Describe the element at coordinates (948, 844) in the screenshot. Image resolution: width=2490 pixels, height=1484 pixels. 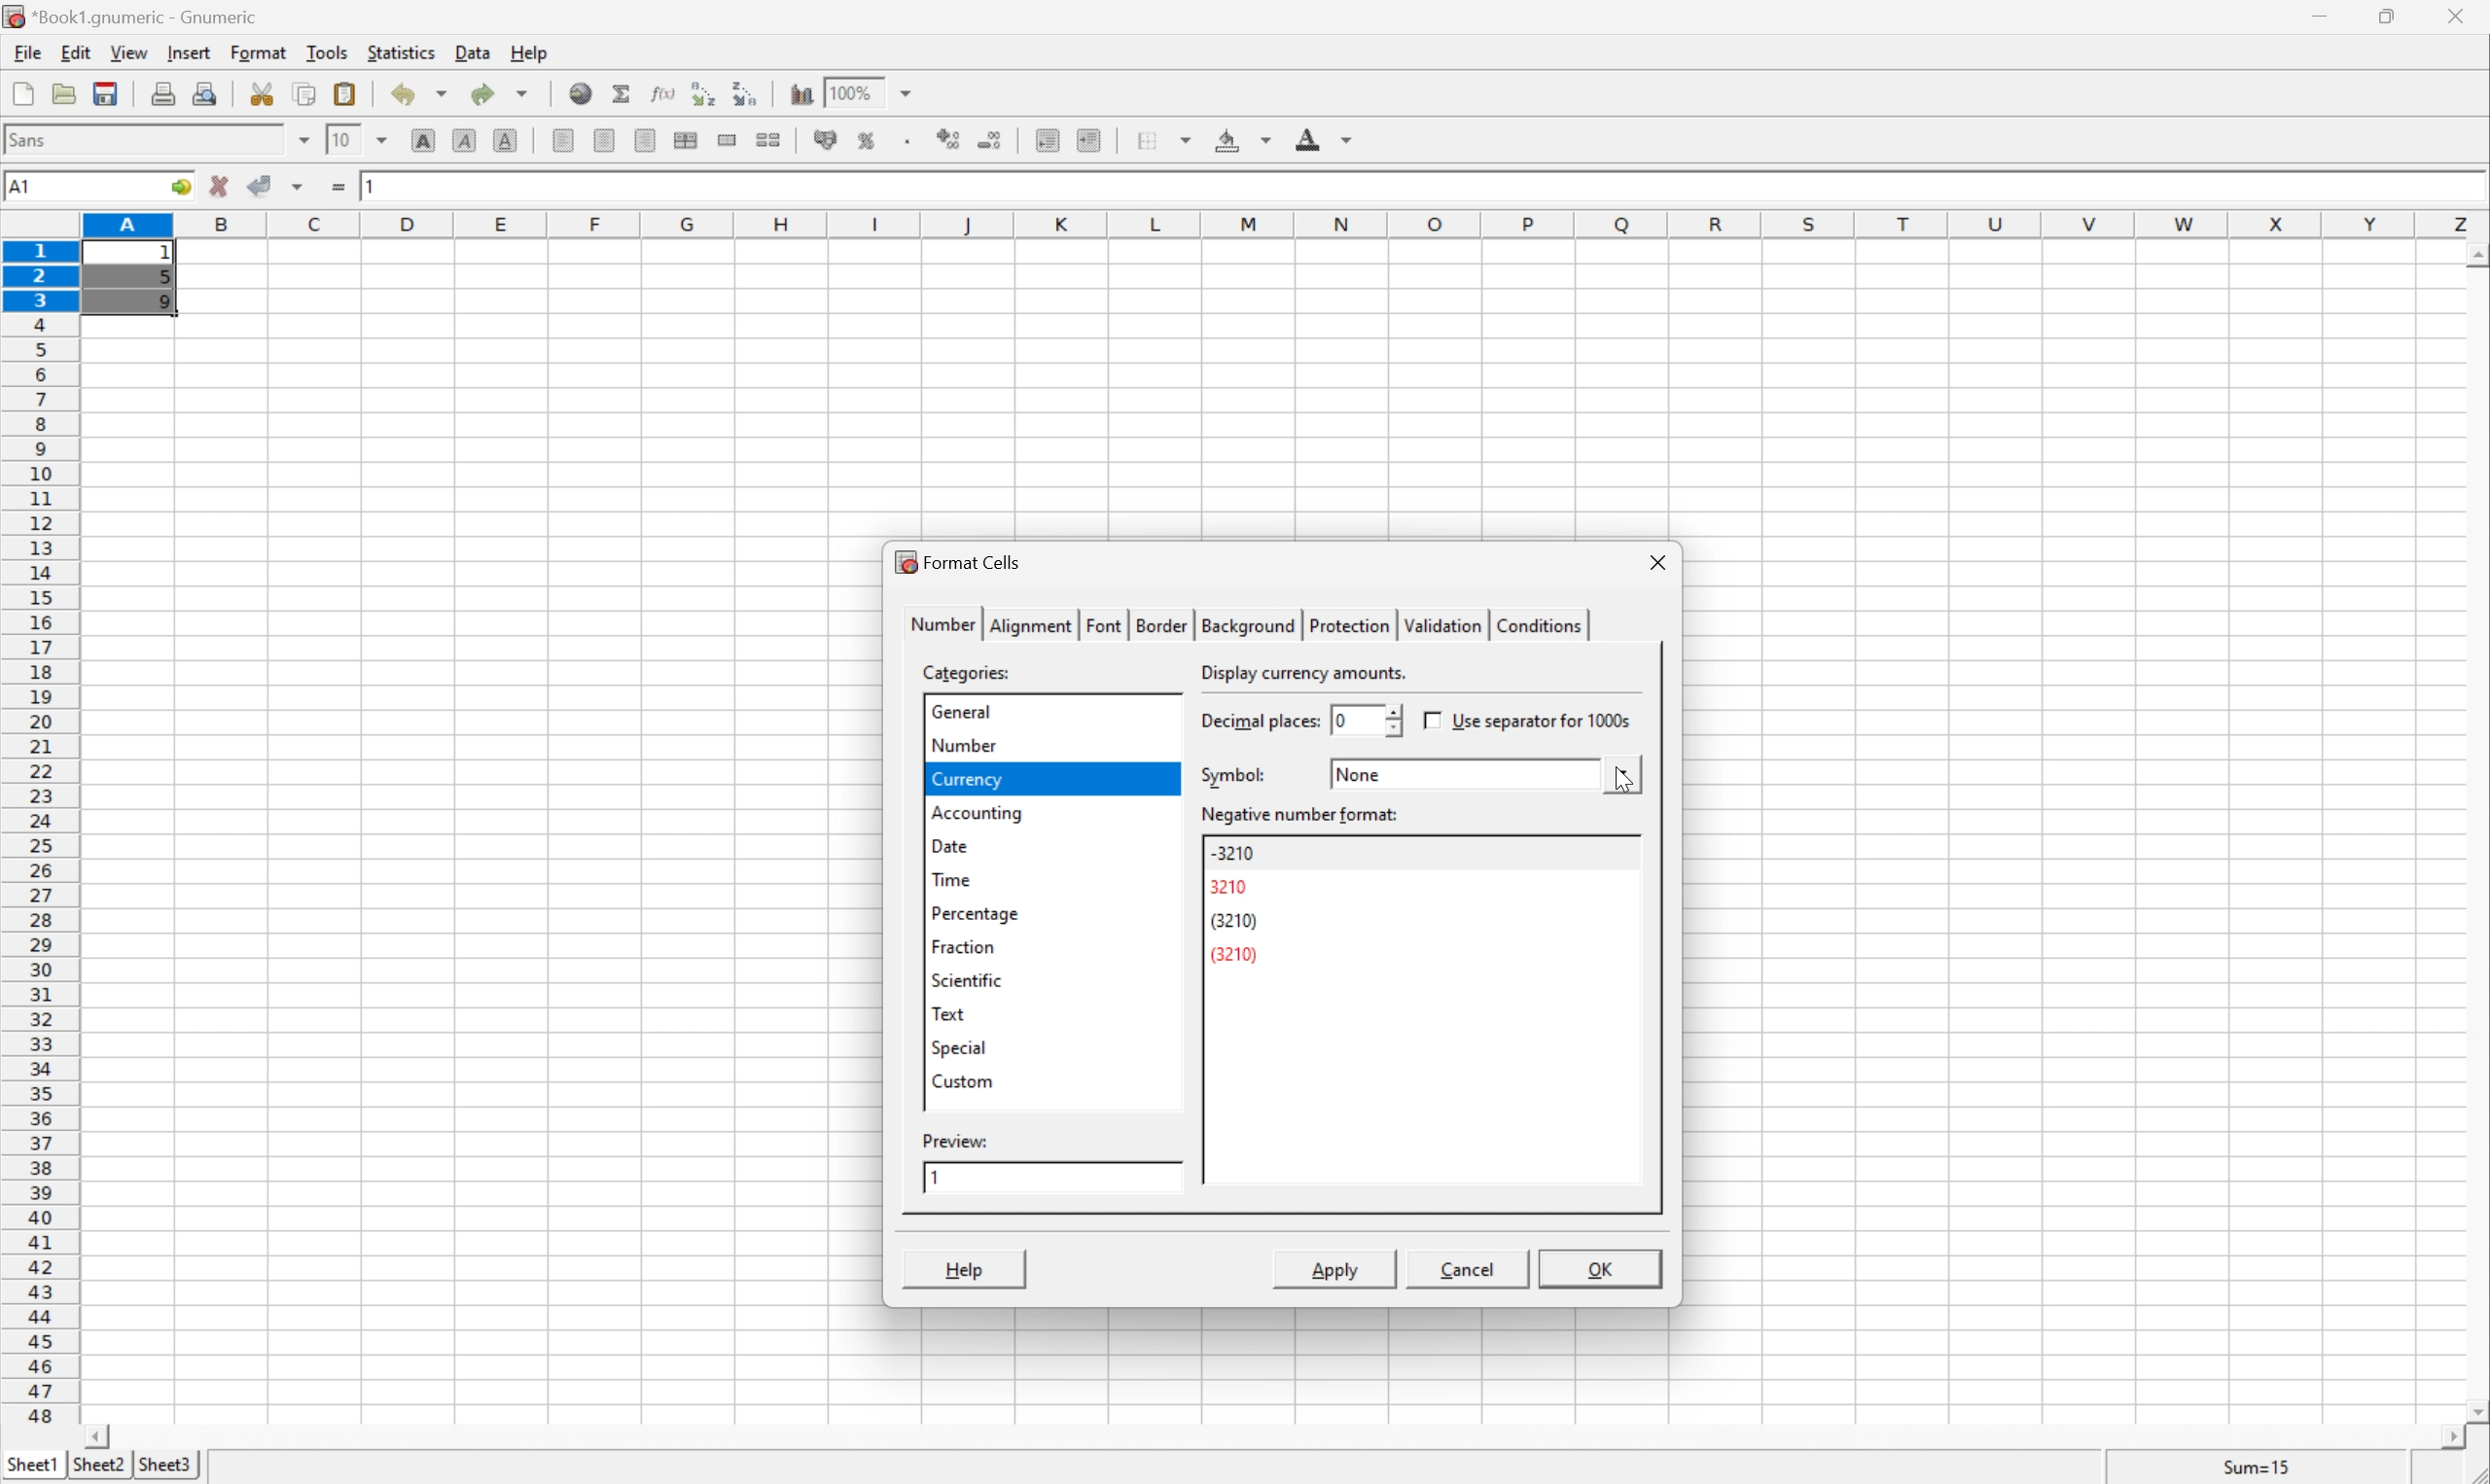
I see `date` at that location.